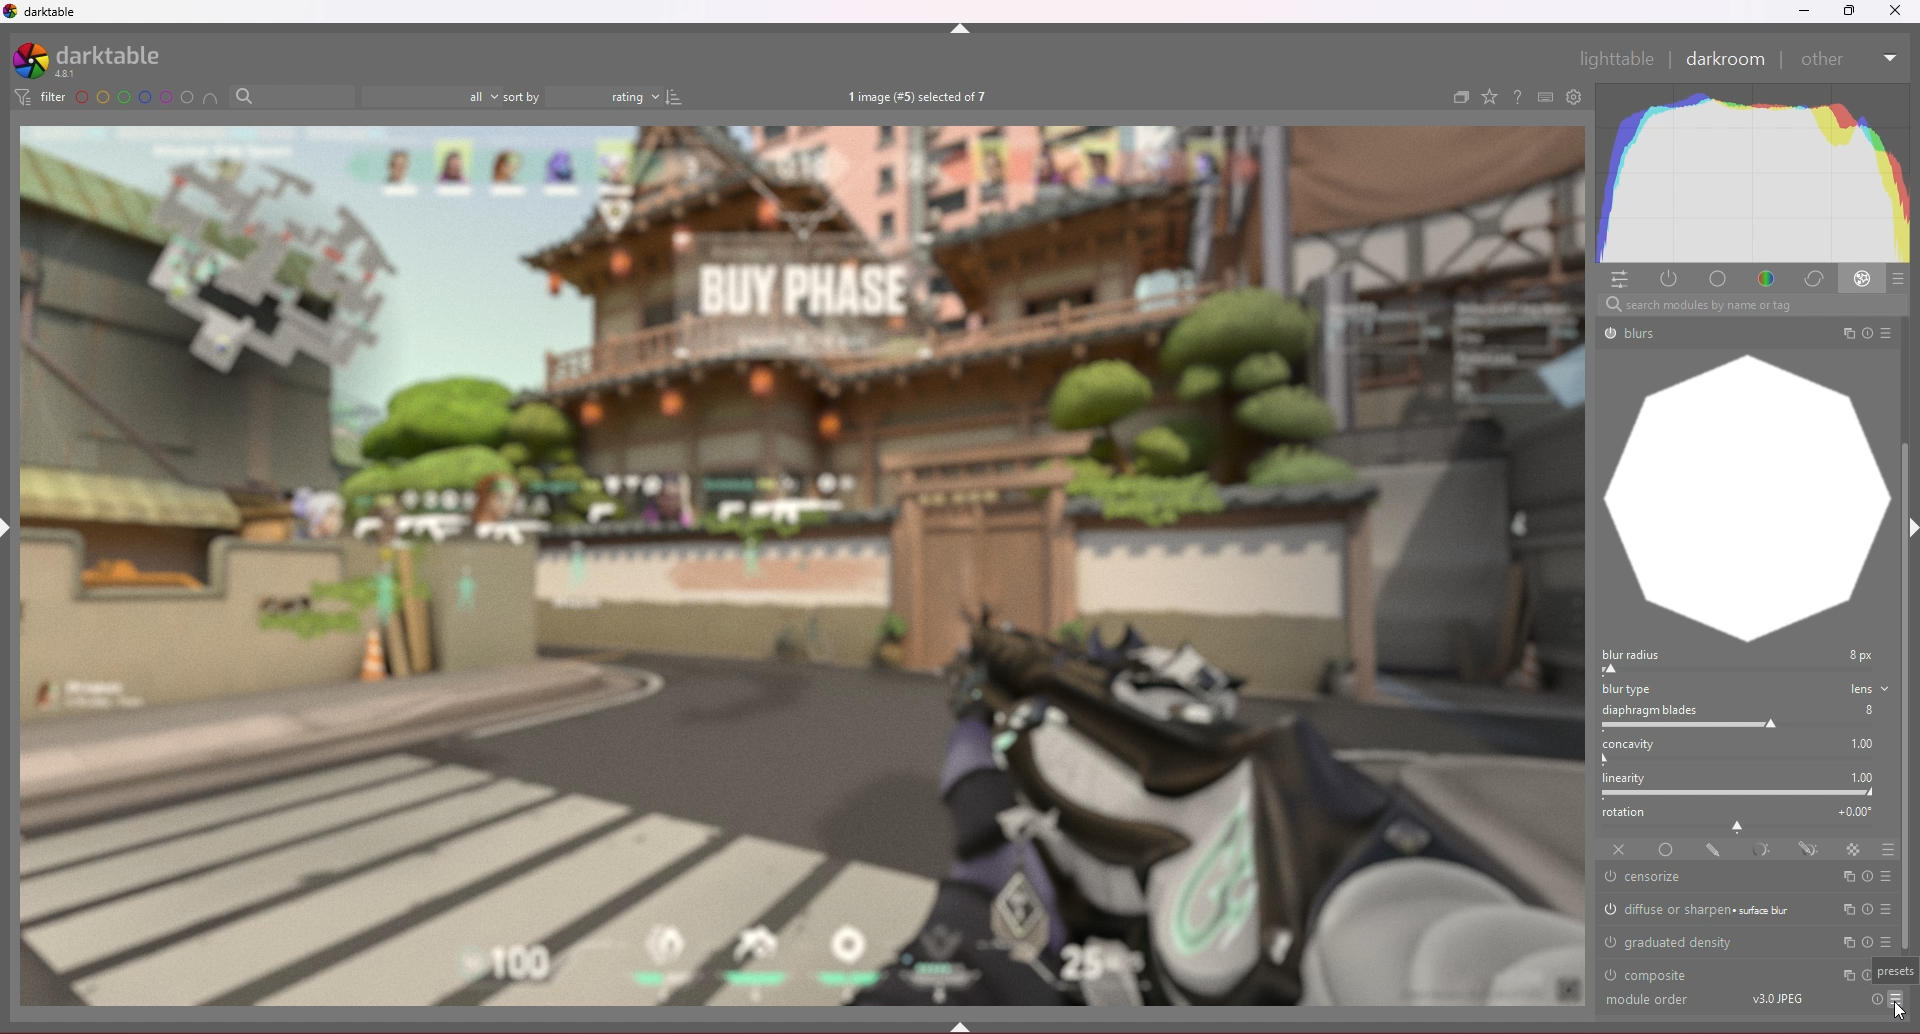  I want to click on help, so click(1517, 97).